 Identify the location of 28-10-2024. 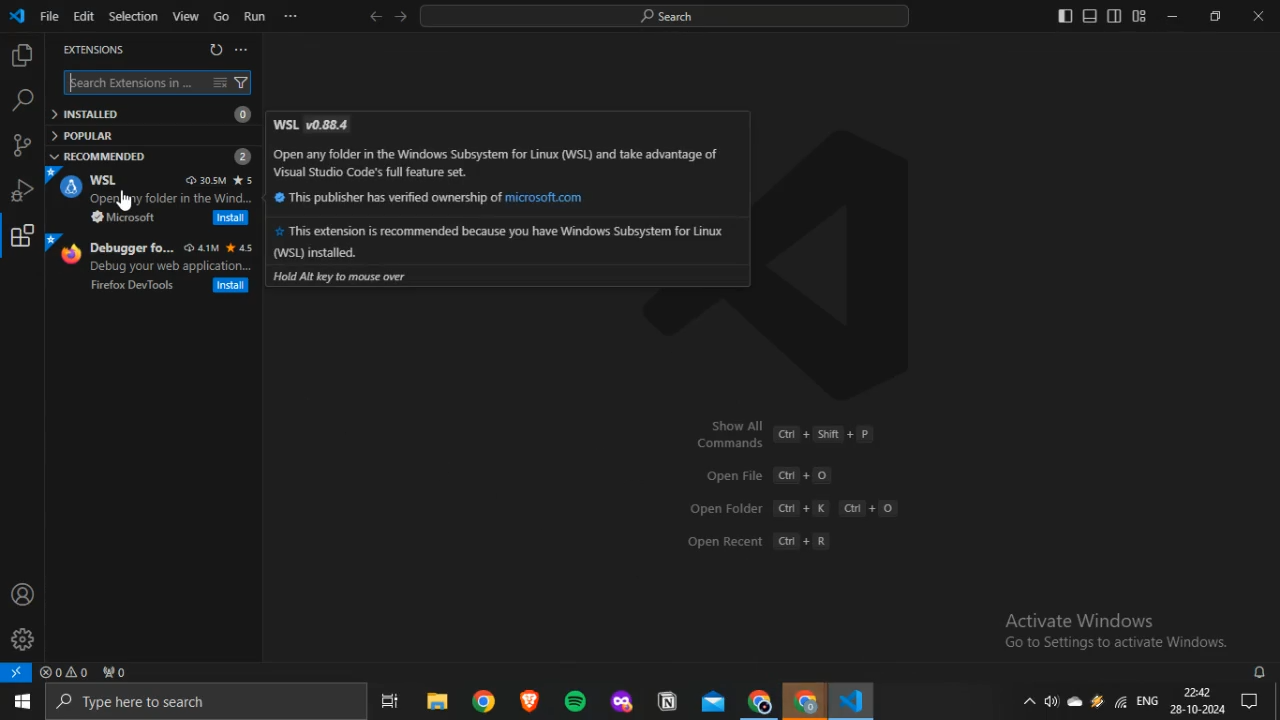
(1197, 709).